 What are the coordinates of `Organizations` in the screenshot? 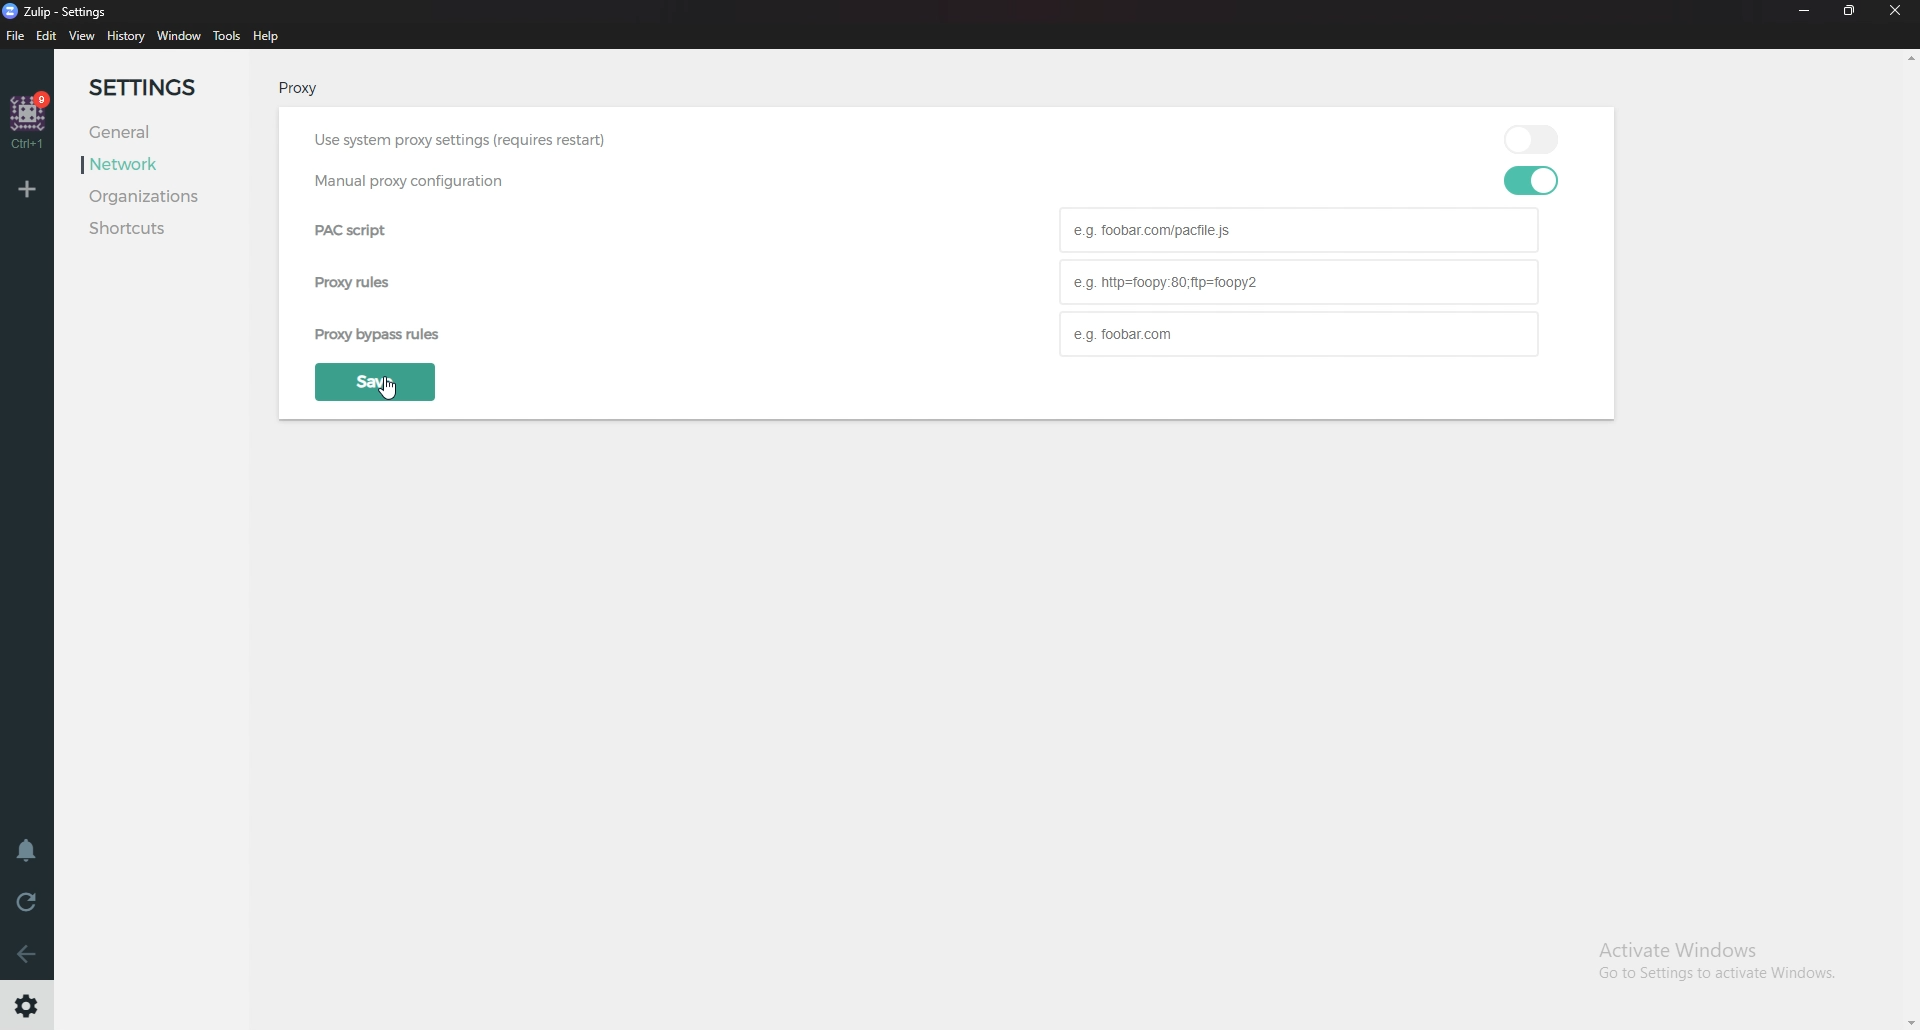 It's located at (170, 198).